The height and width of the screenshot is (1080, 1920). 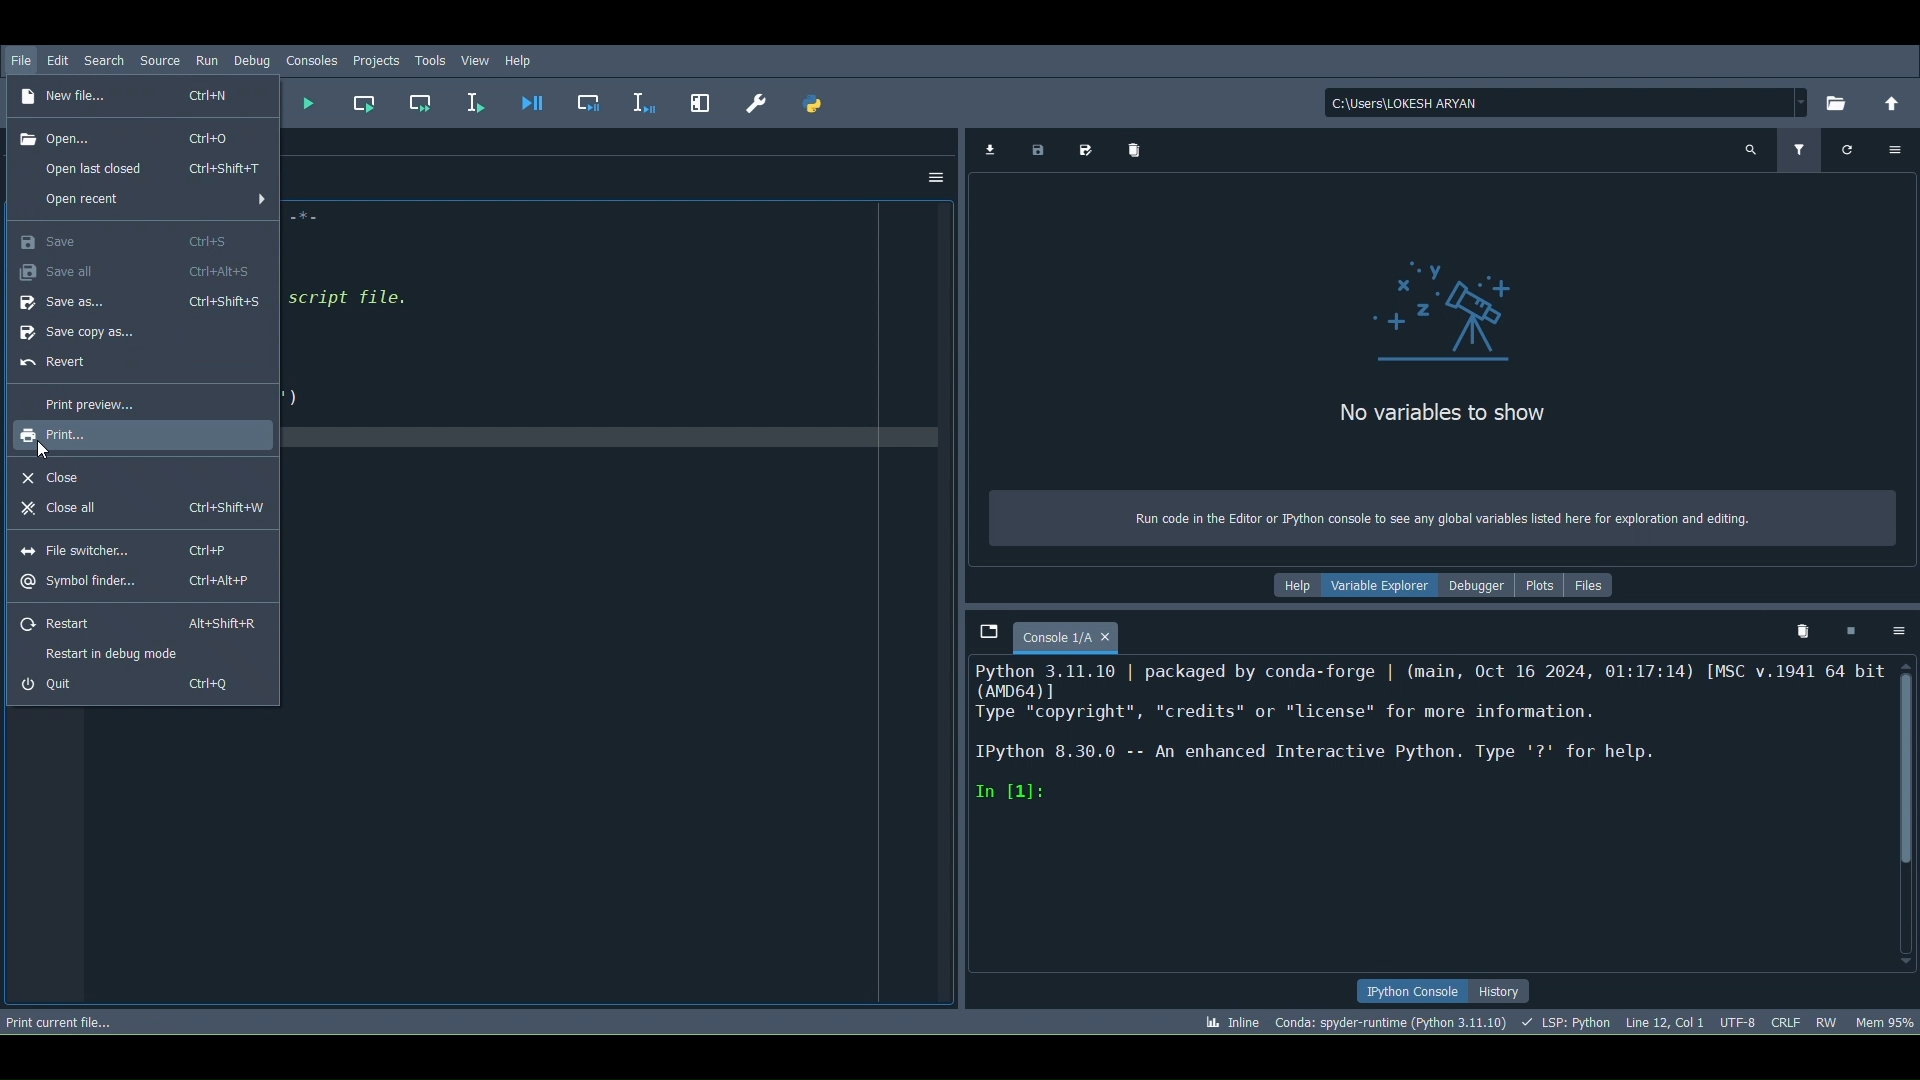 I want to click on New file, so click(x=134, y=99).